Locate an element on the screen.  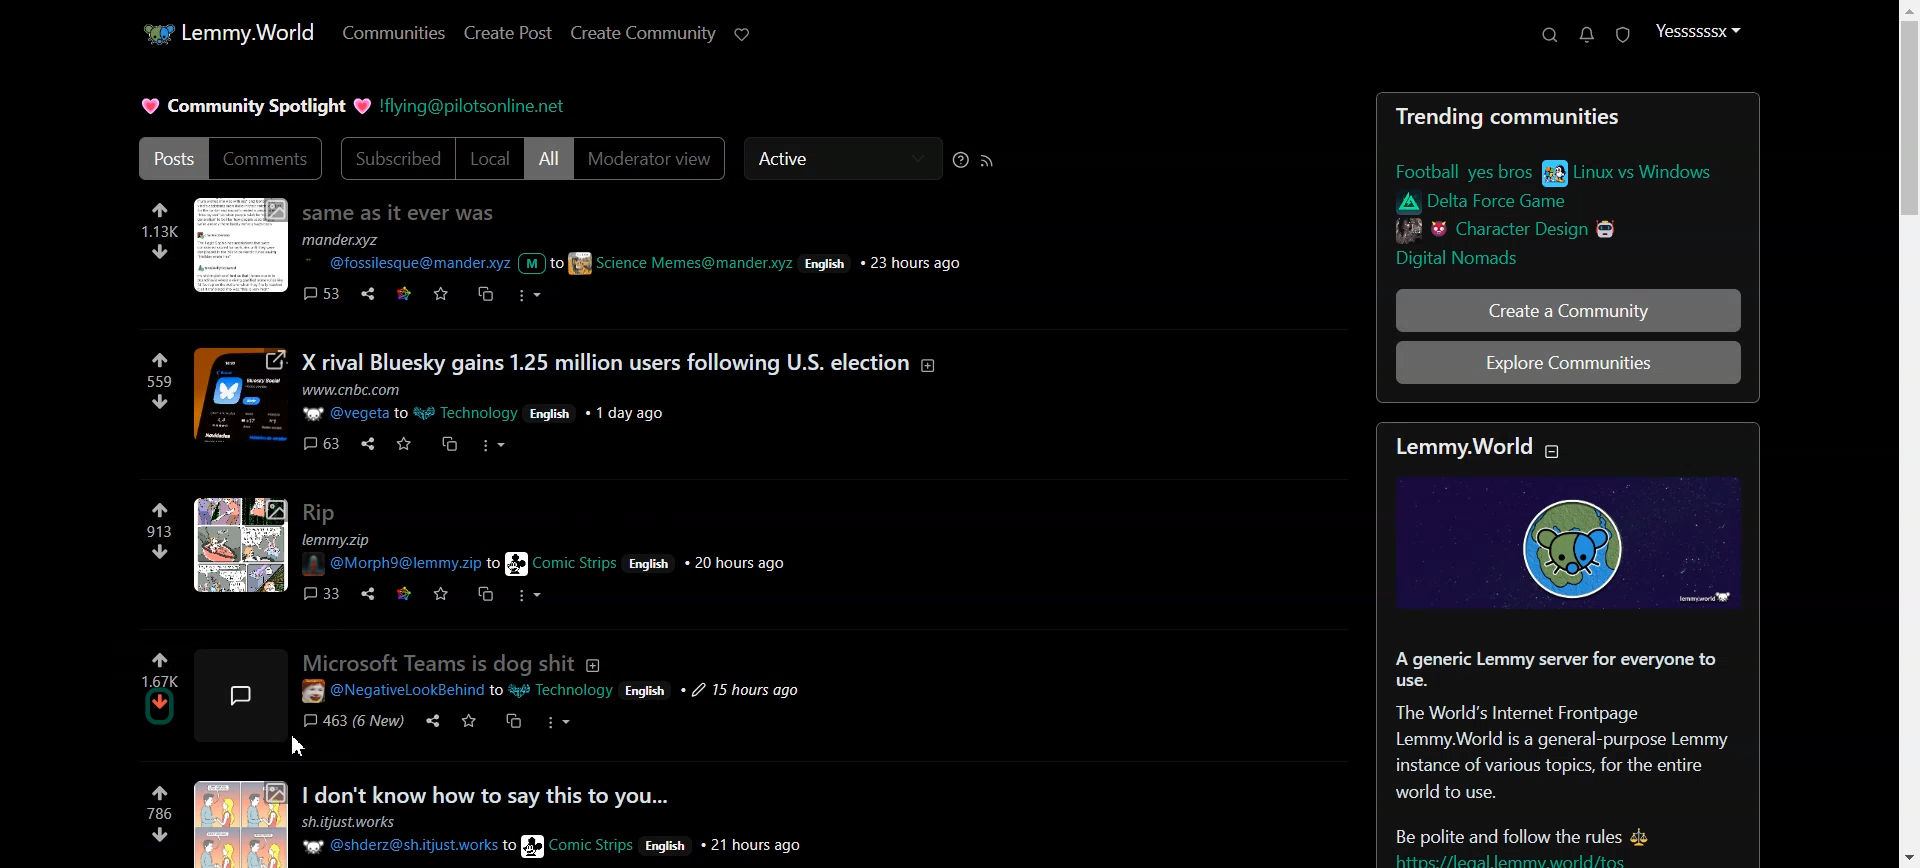
Sorting Help is located at coordinates (963, 160).